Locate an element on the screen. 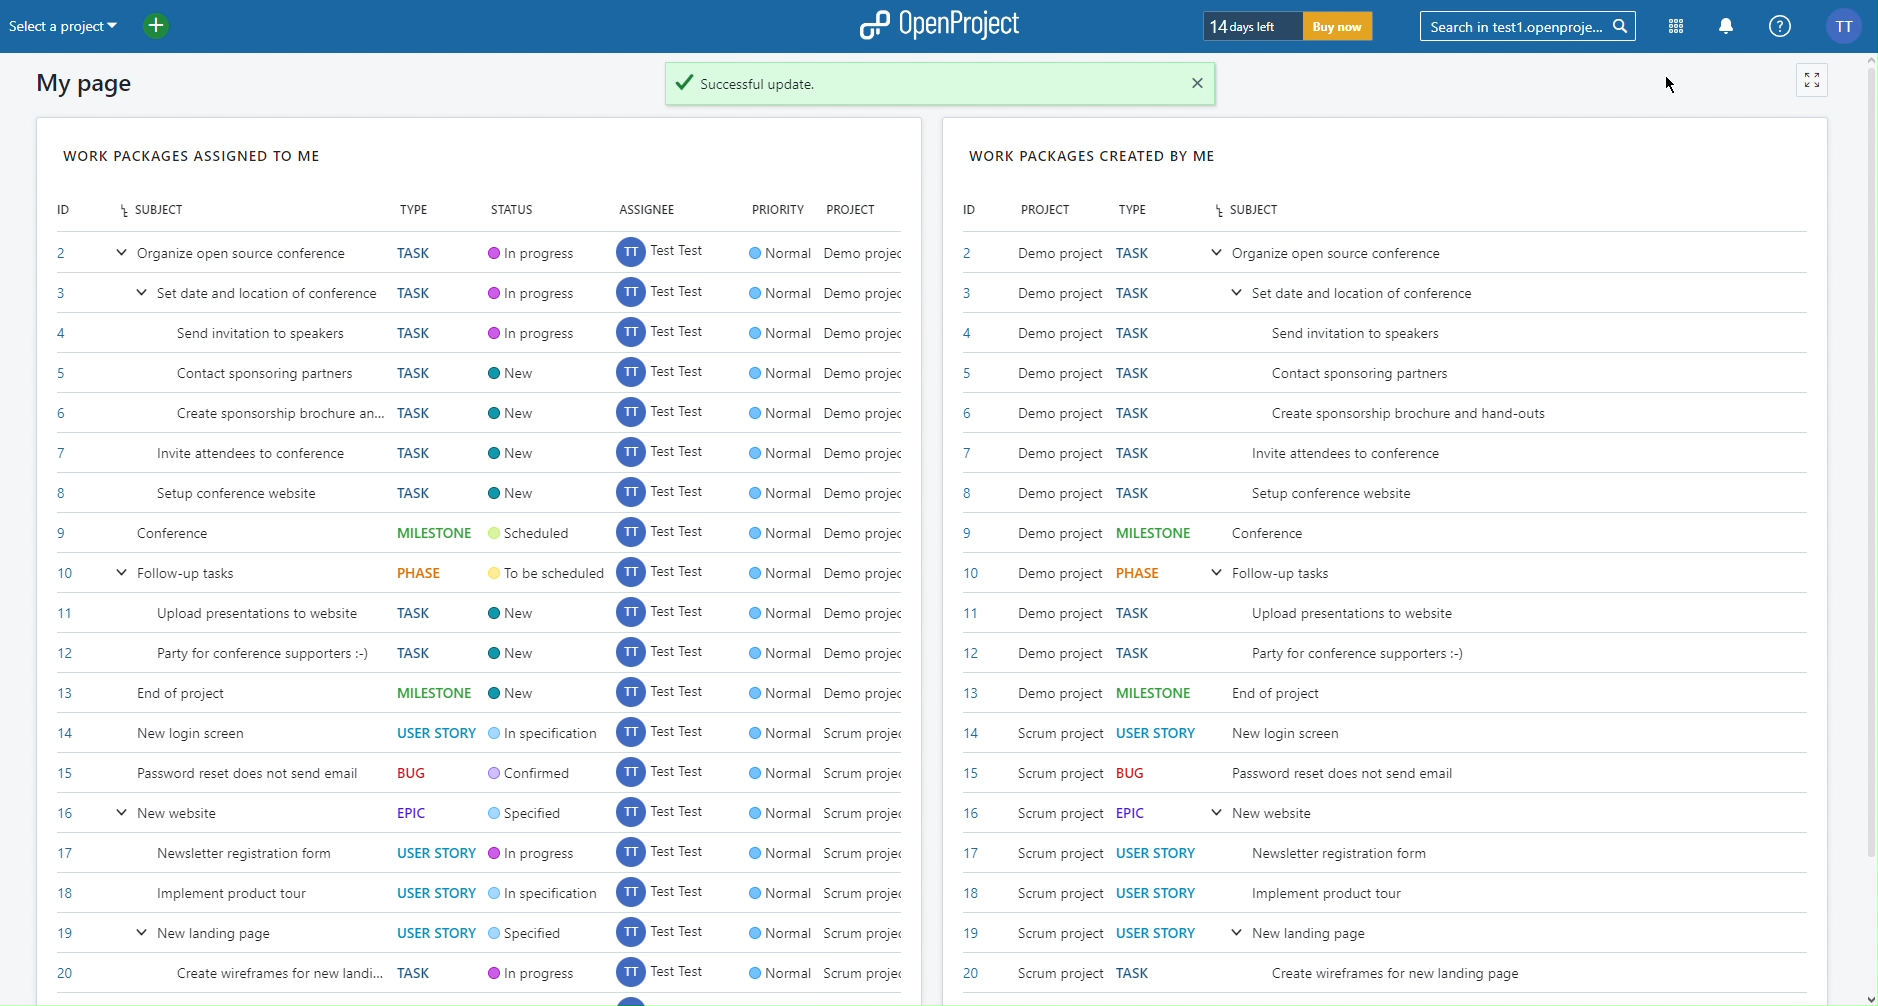 This screenshot has height=1006, width=1878. In specification is located at coordinates (543, 897).